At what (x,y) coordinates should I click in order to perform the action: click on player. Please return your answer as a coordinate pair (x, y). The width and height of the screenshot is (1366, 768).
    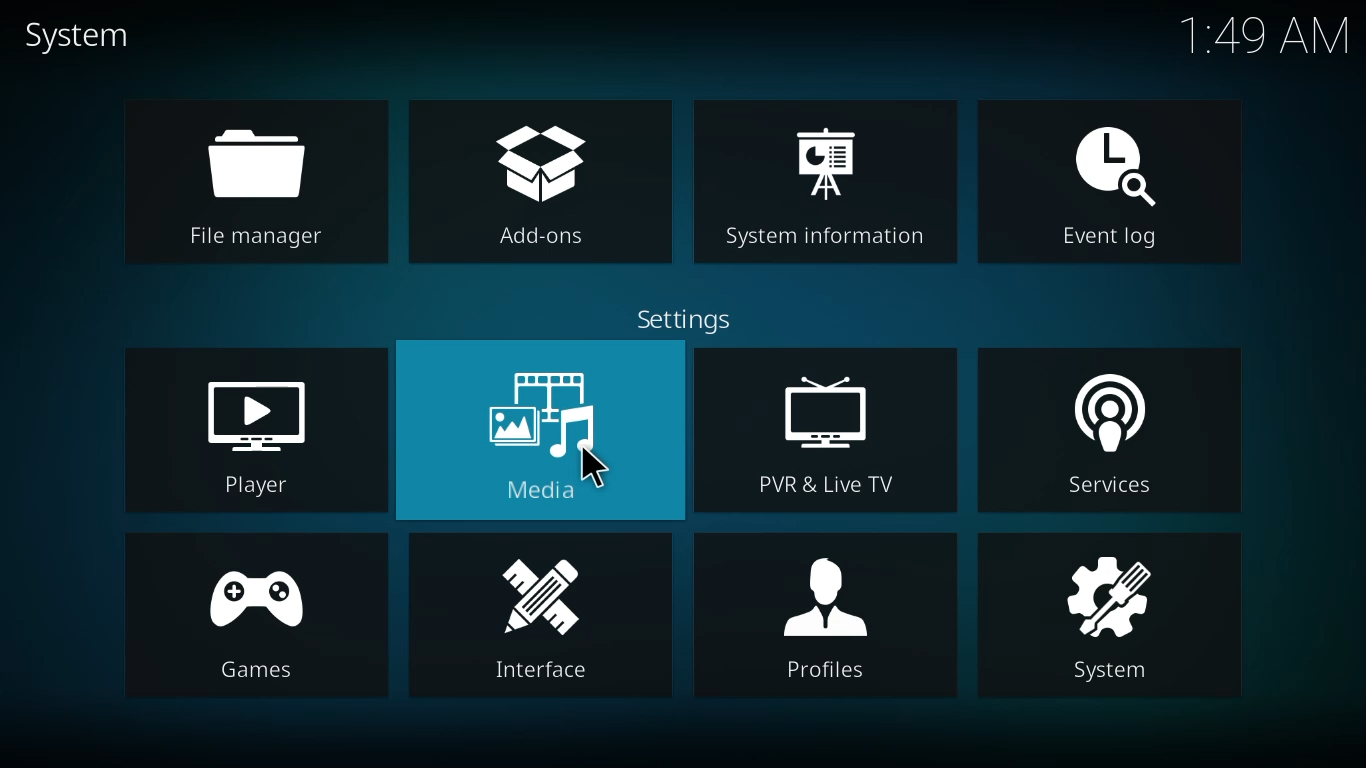
    Looking at the image, I should click on (263, 435).